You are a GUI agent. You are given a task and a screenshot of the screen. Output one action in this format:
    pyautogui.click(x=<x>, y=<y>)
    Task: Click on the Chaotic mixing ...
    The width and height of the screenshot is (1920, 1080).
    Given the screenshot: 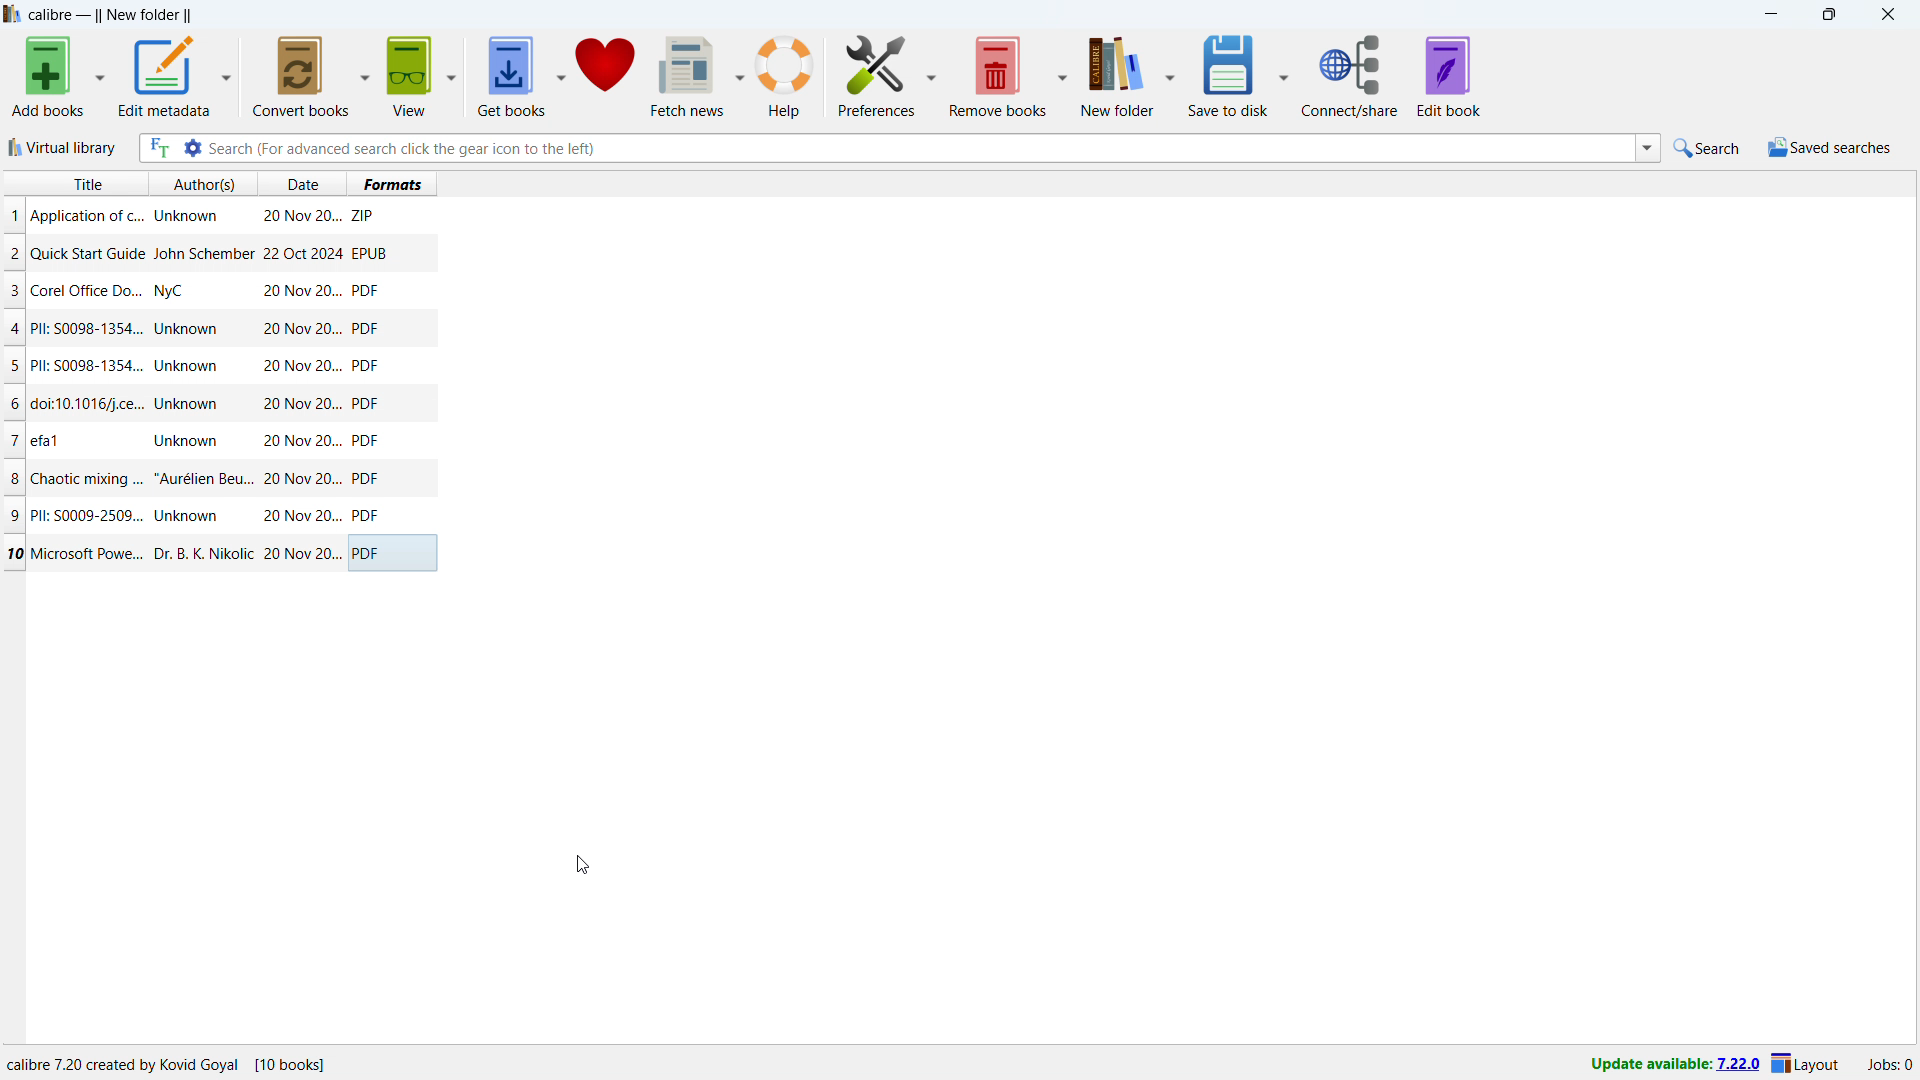 What is the action you would take?
    pyautogui.click(x=86, y=480)
    